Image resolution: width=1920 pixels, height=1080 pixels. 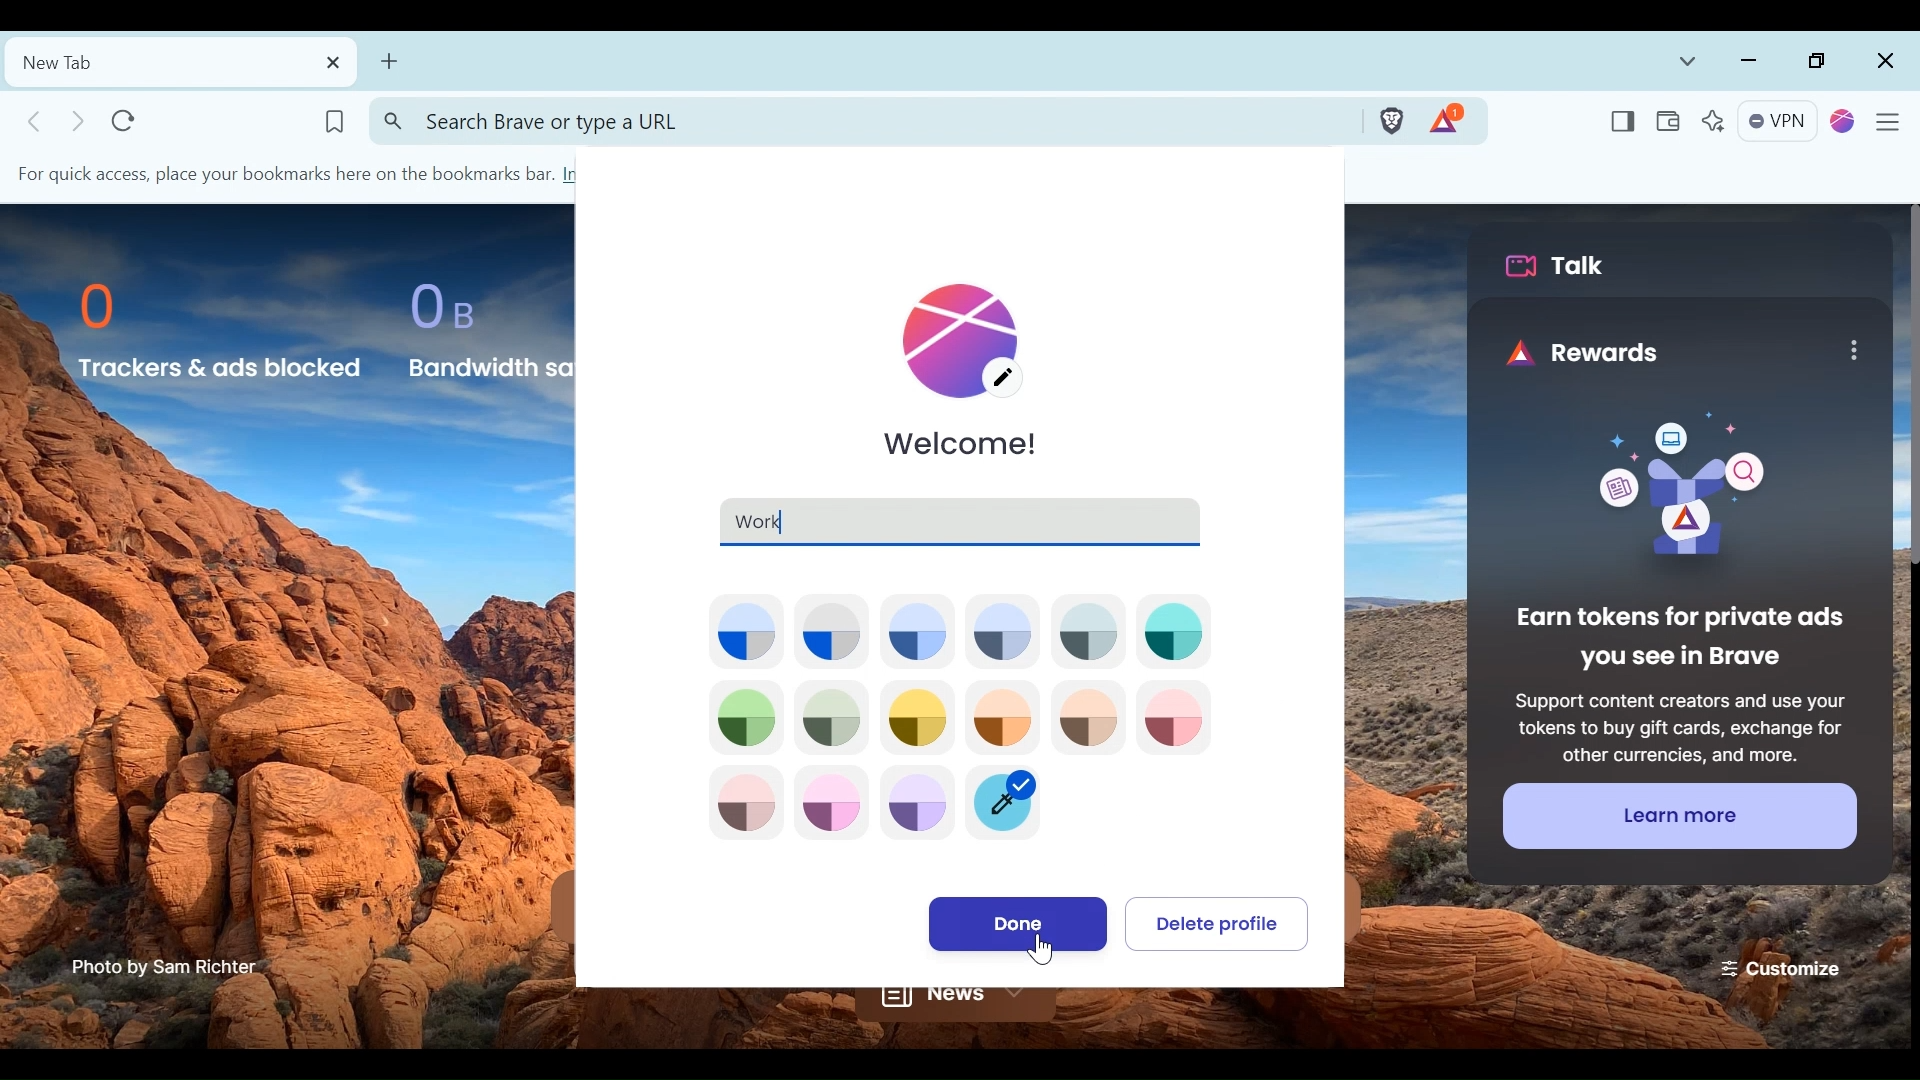 I want to click on Theme, so click(x=920, y=718).